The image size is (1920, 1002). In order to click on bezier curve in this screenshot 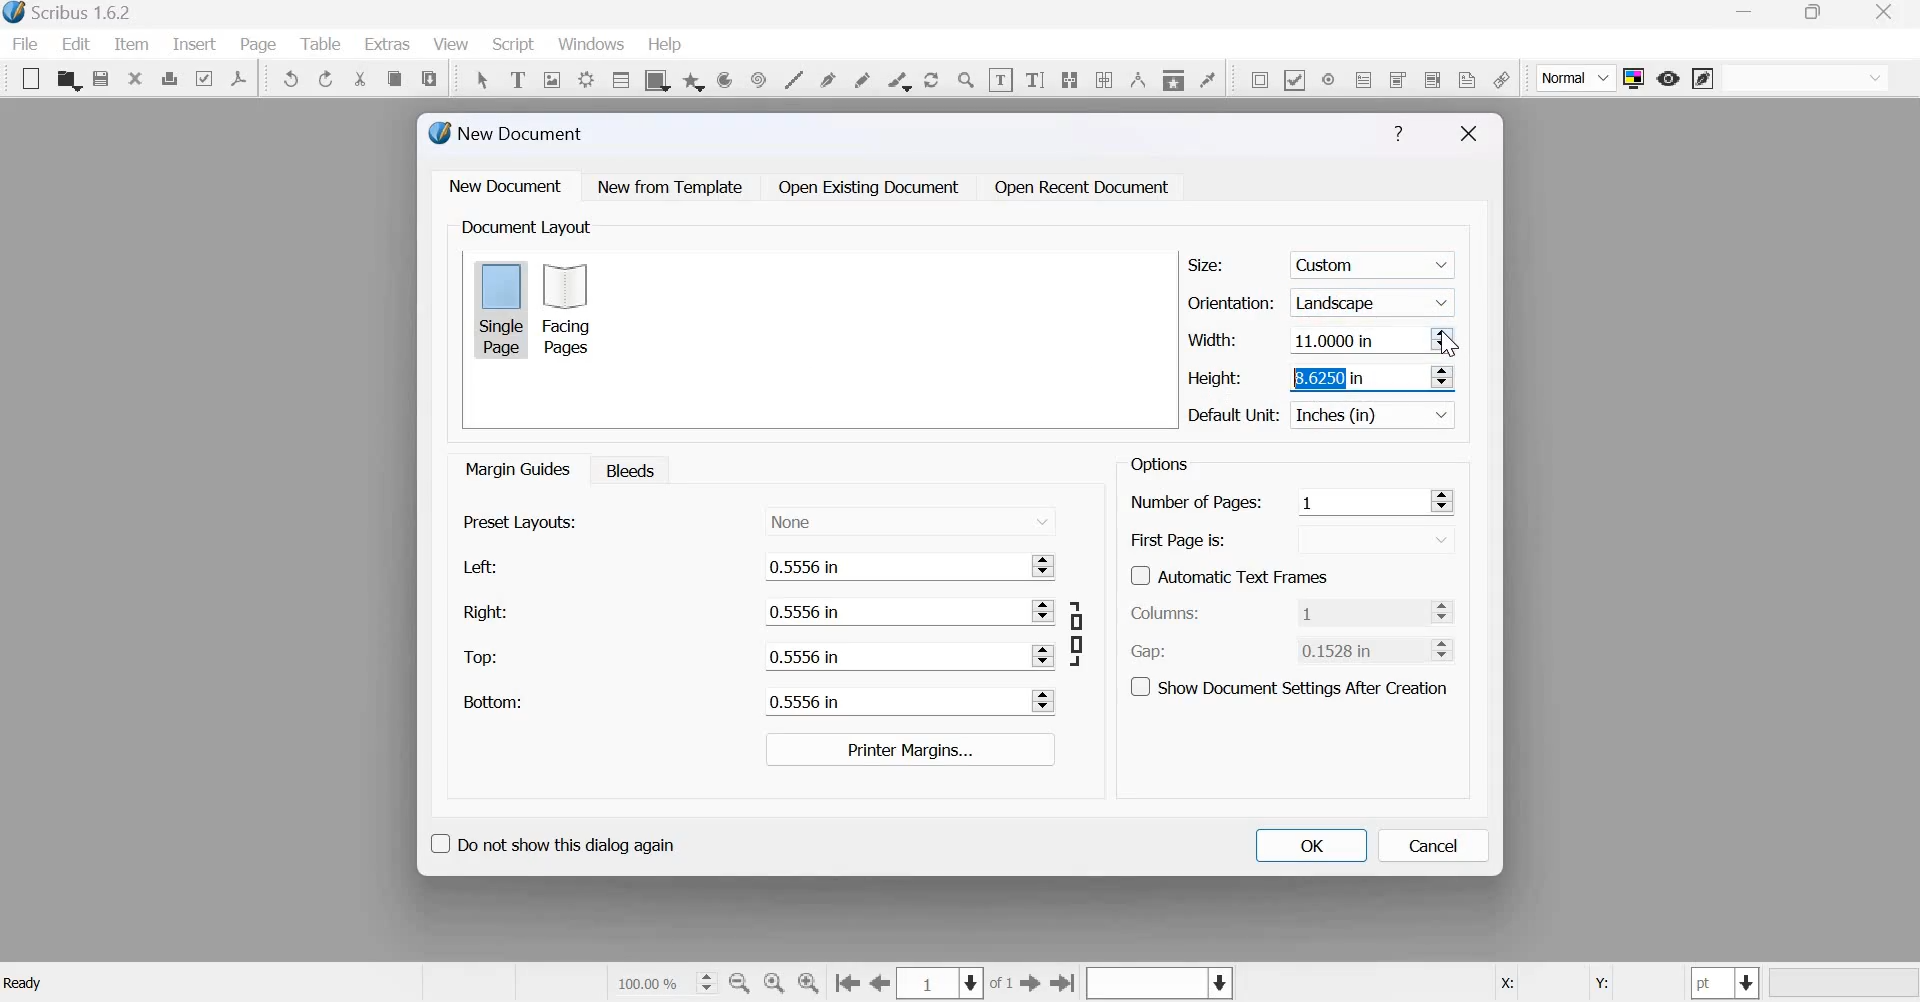, I will do `click(830, 78)`.